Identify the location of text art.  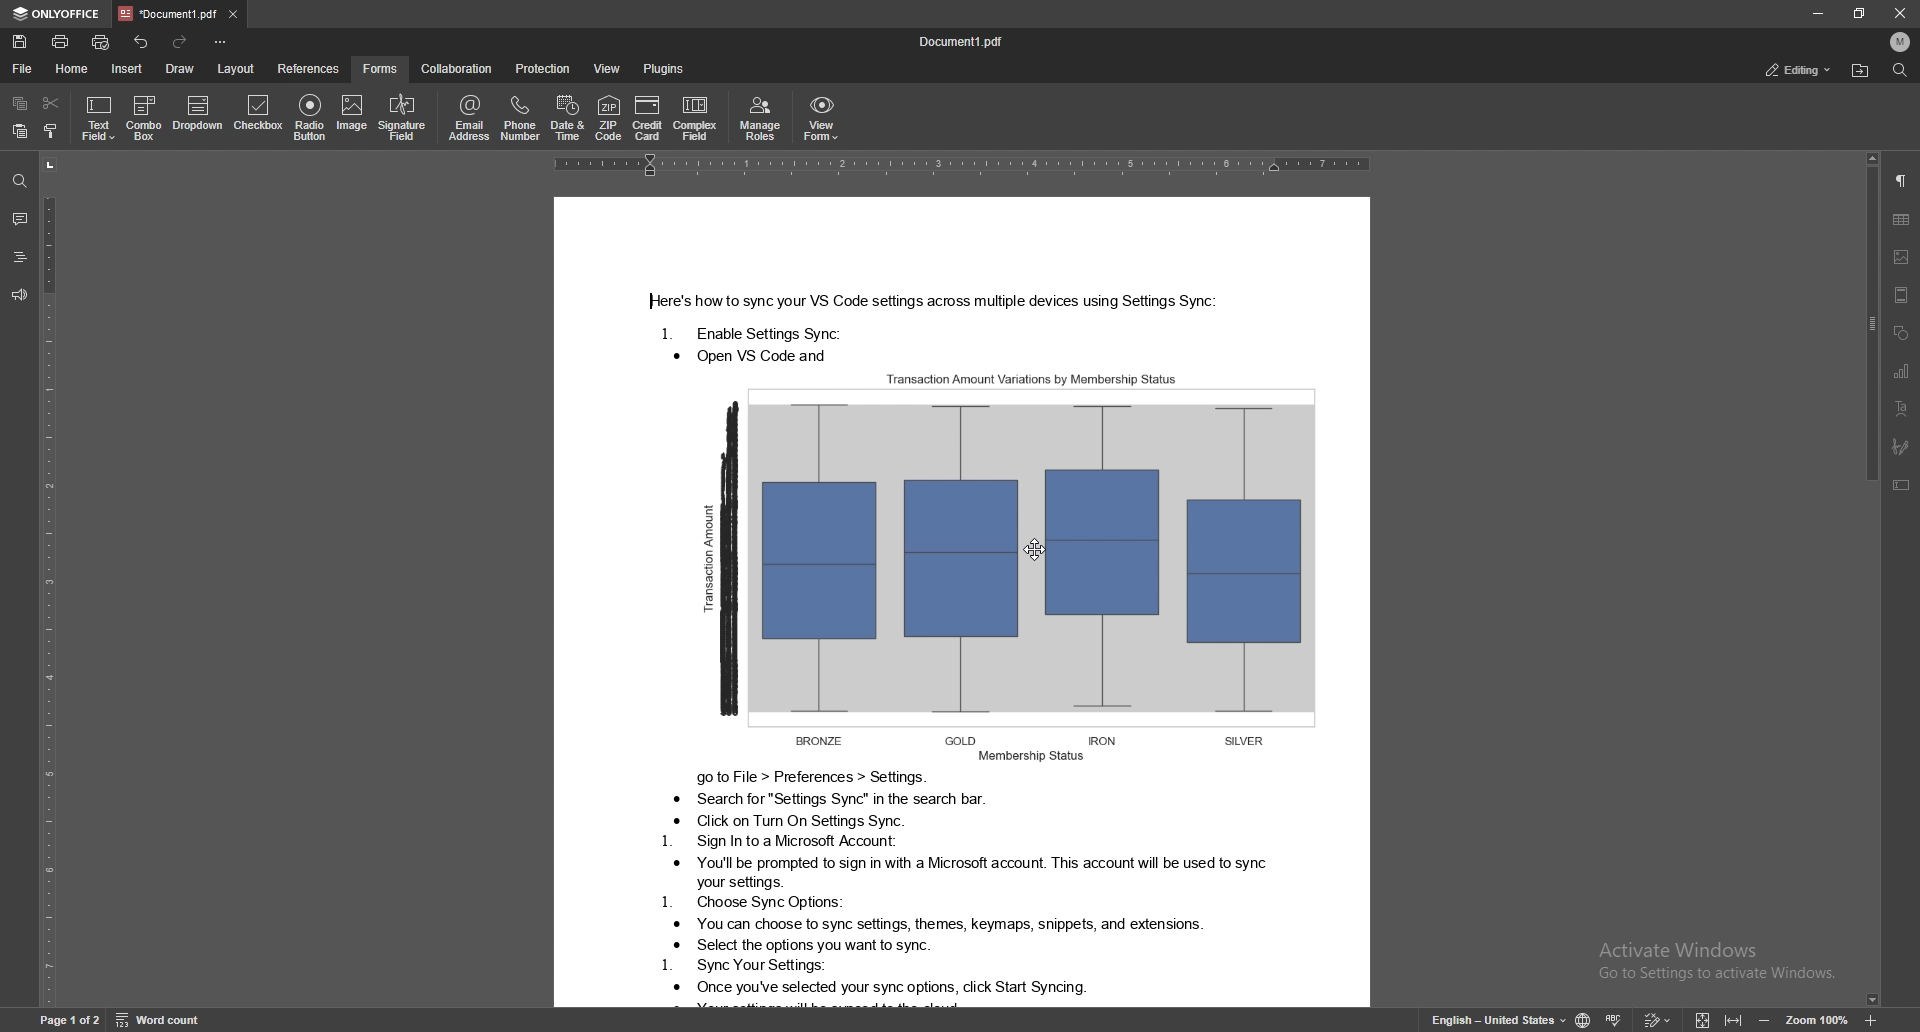
(1903, 407).